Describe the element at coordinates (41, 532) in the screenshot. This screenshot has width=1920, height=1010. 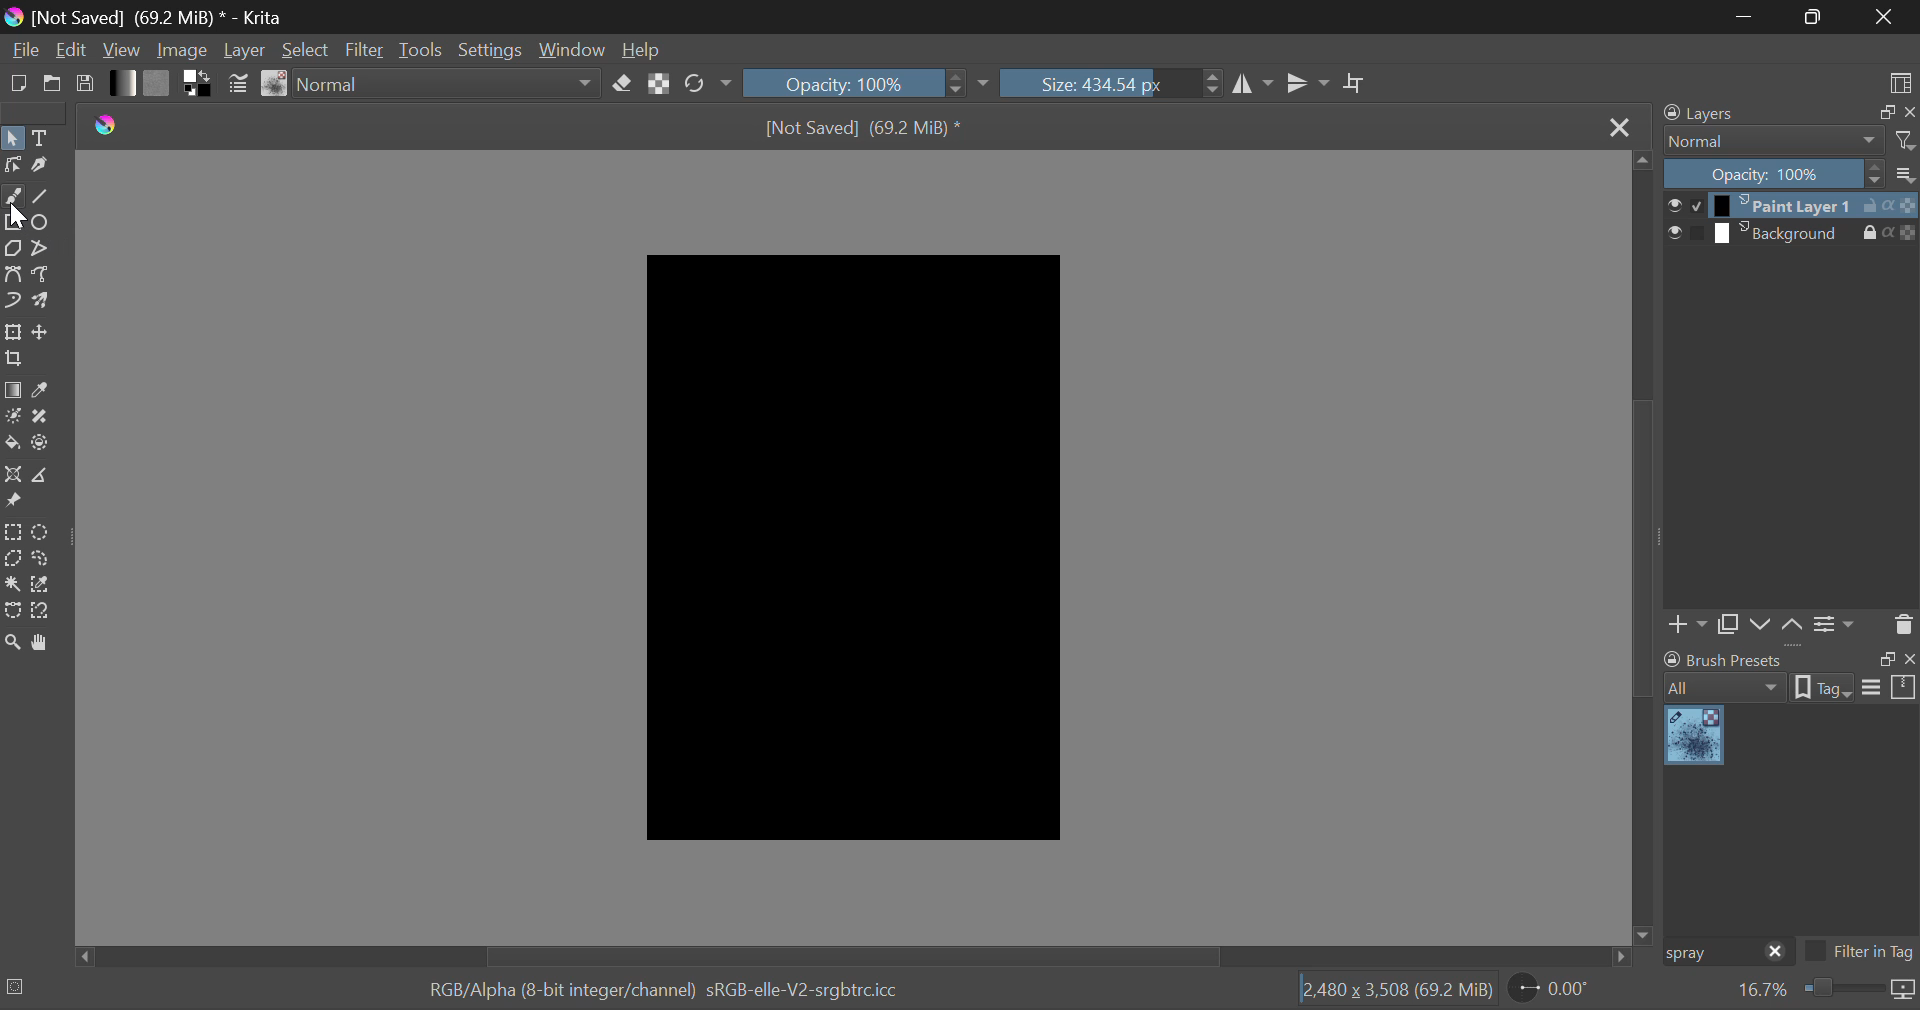
I see `Circular Selection` at that location.